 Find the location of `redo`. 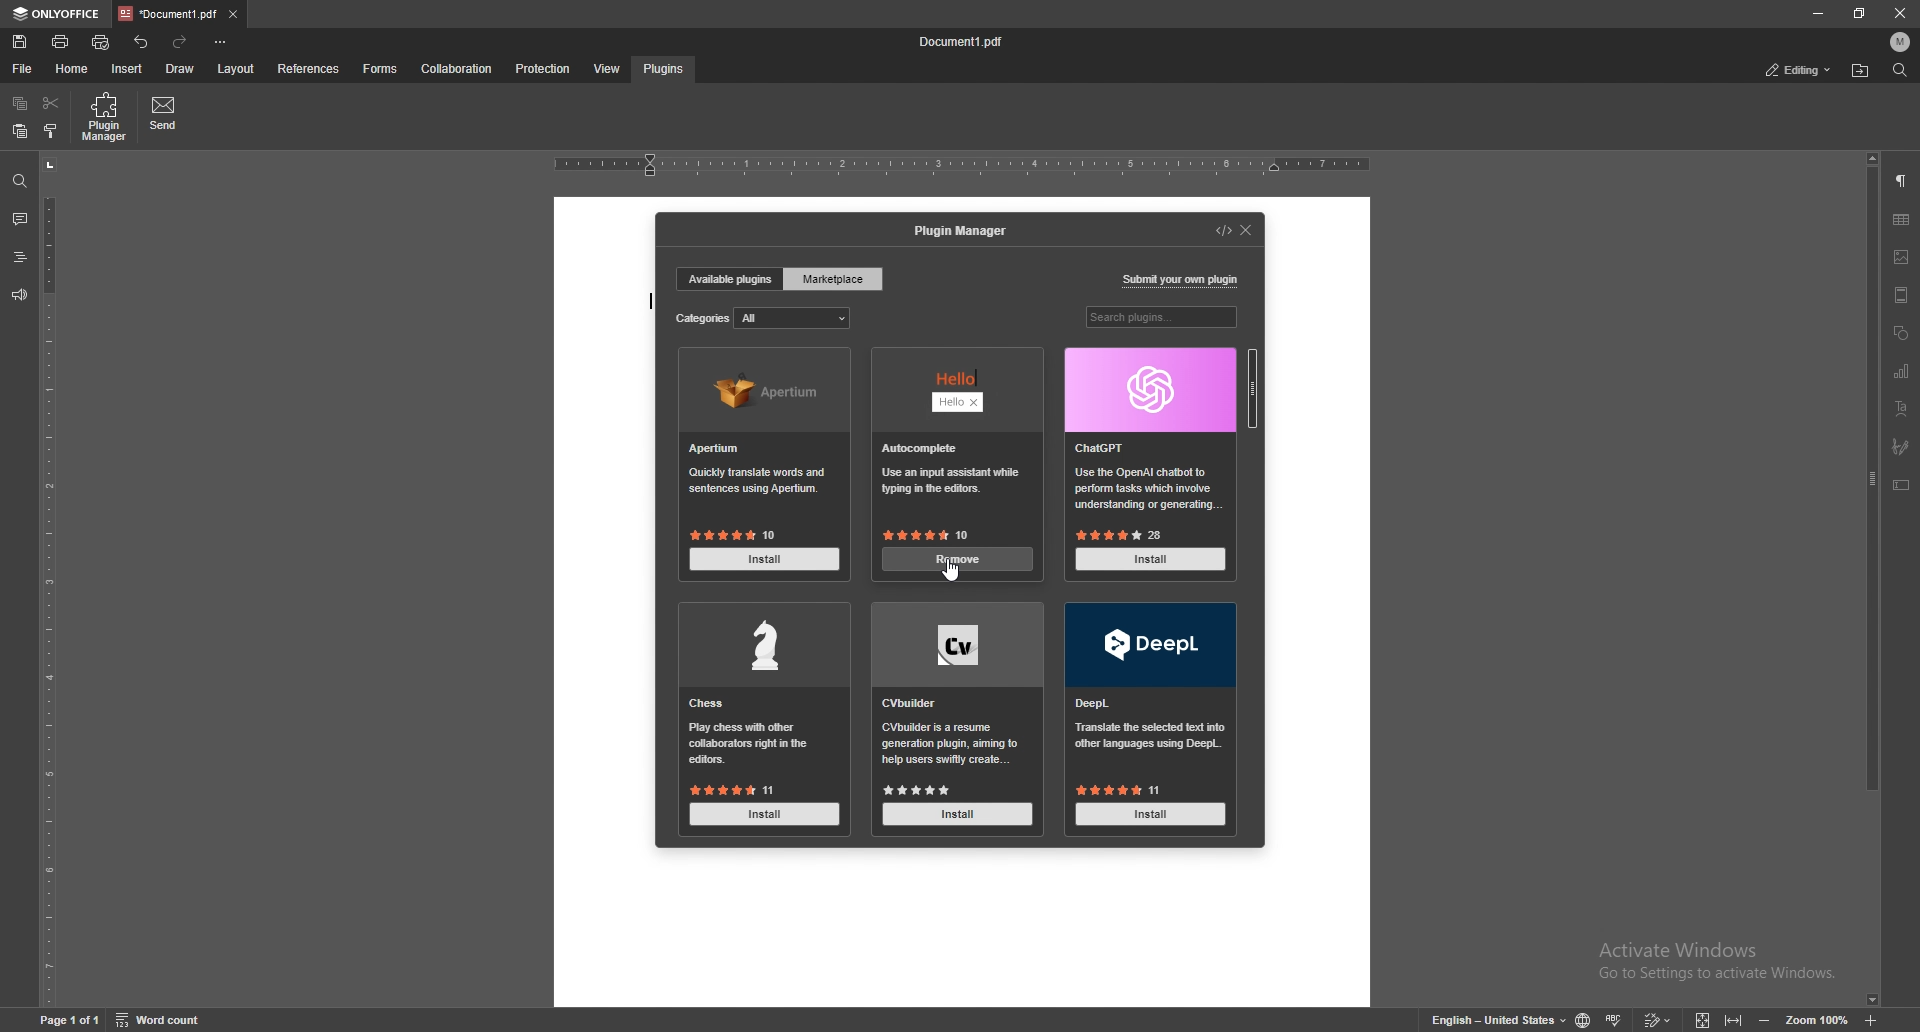

redo is located at coordinates (181, 44).